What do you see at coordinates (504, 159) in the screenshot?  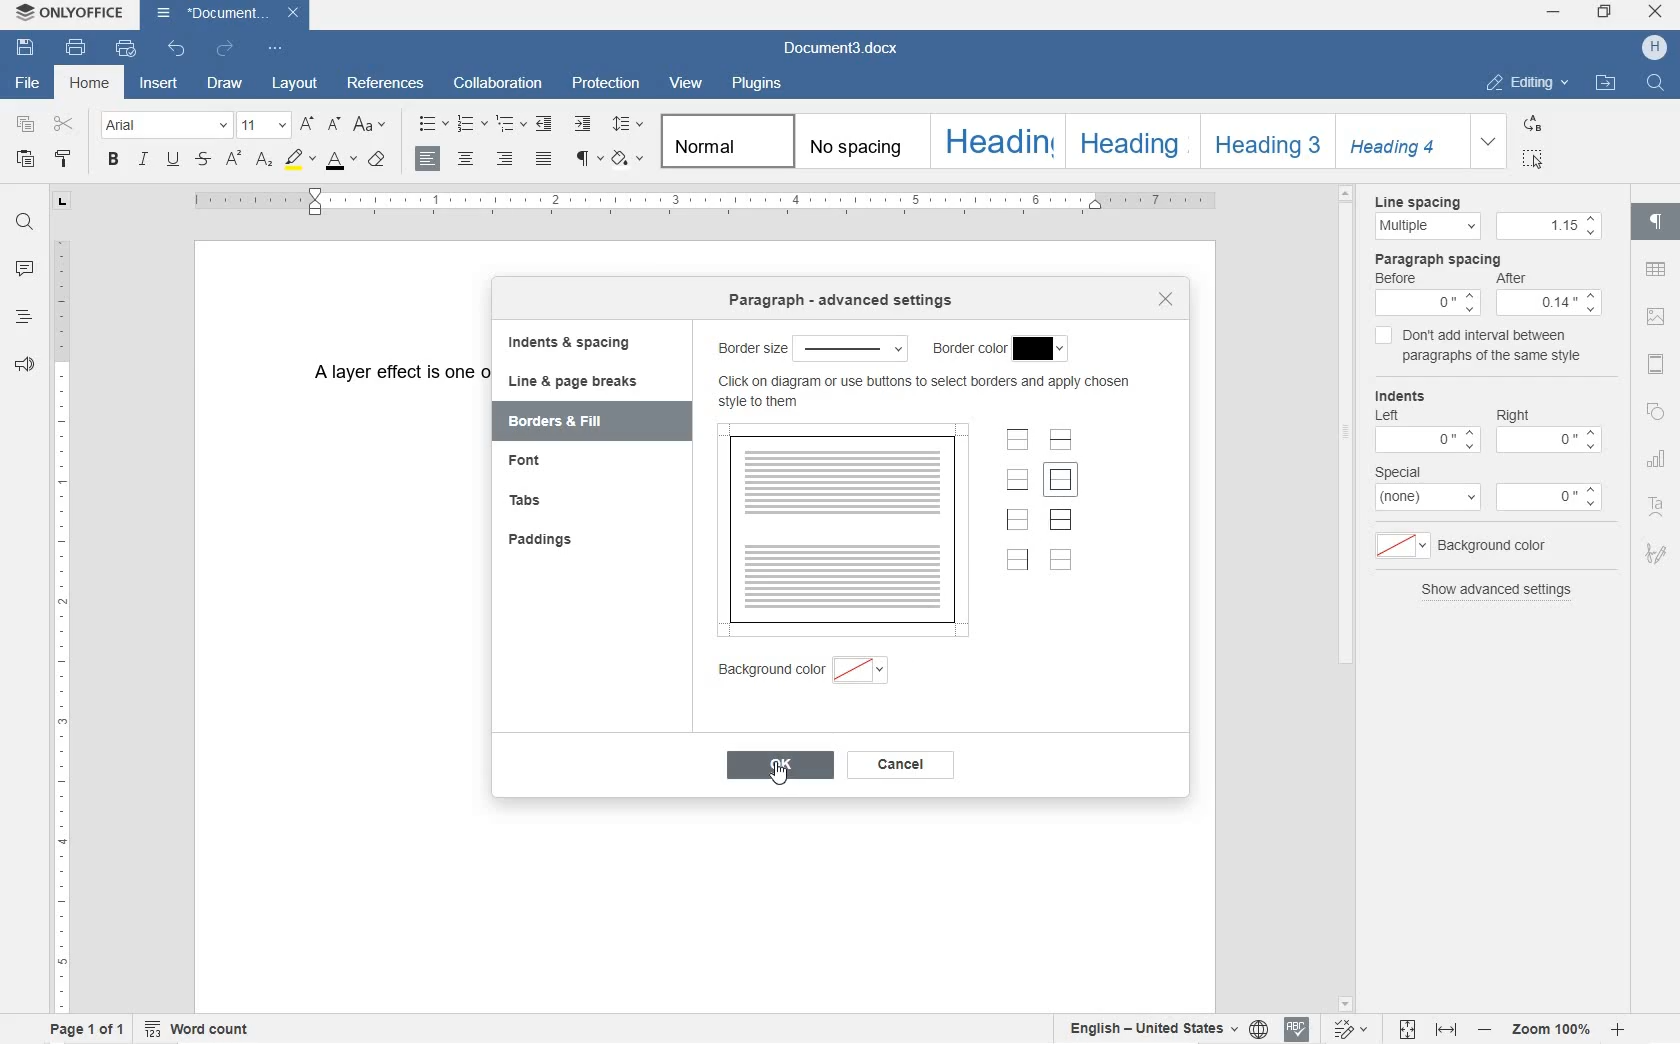 I see `ALIGN RIGHT` at bounding box center [504, 159].